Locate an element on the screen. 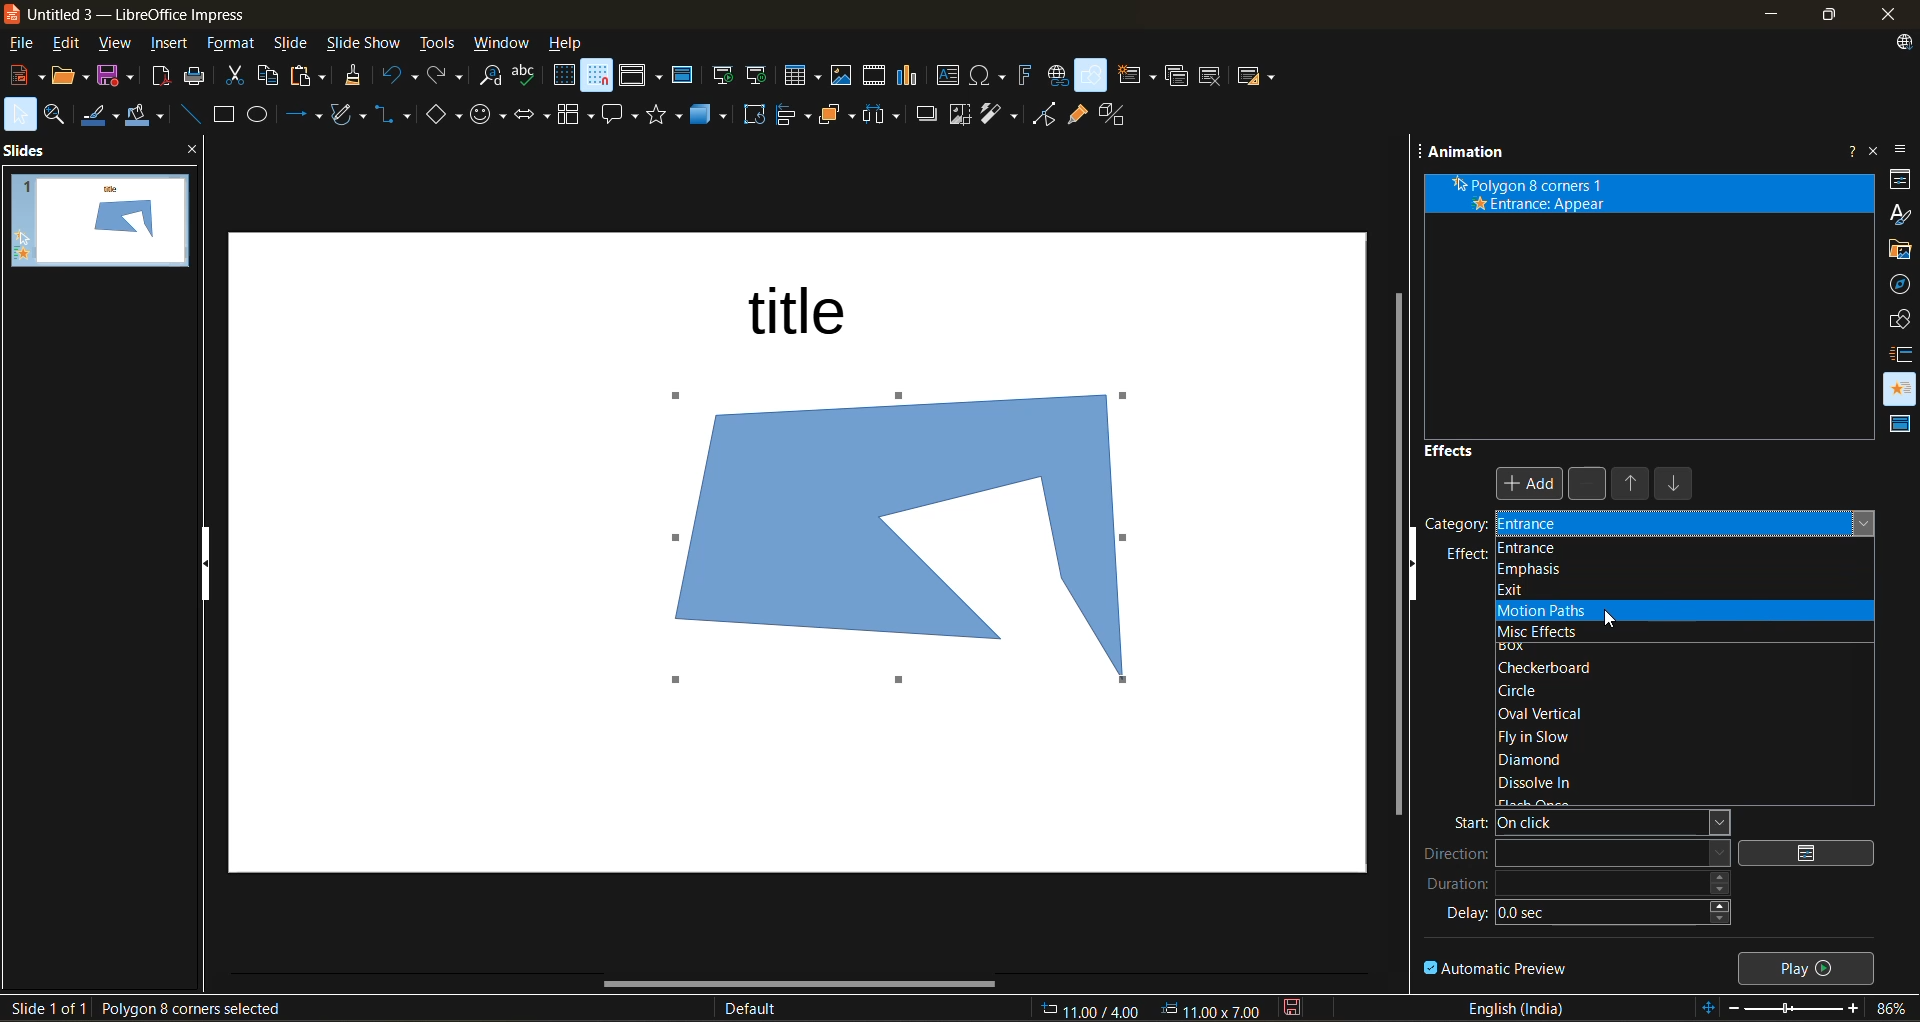  checker board is located at coordinates (1551, 667).